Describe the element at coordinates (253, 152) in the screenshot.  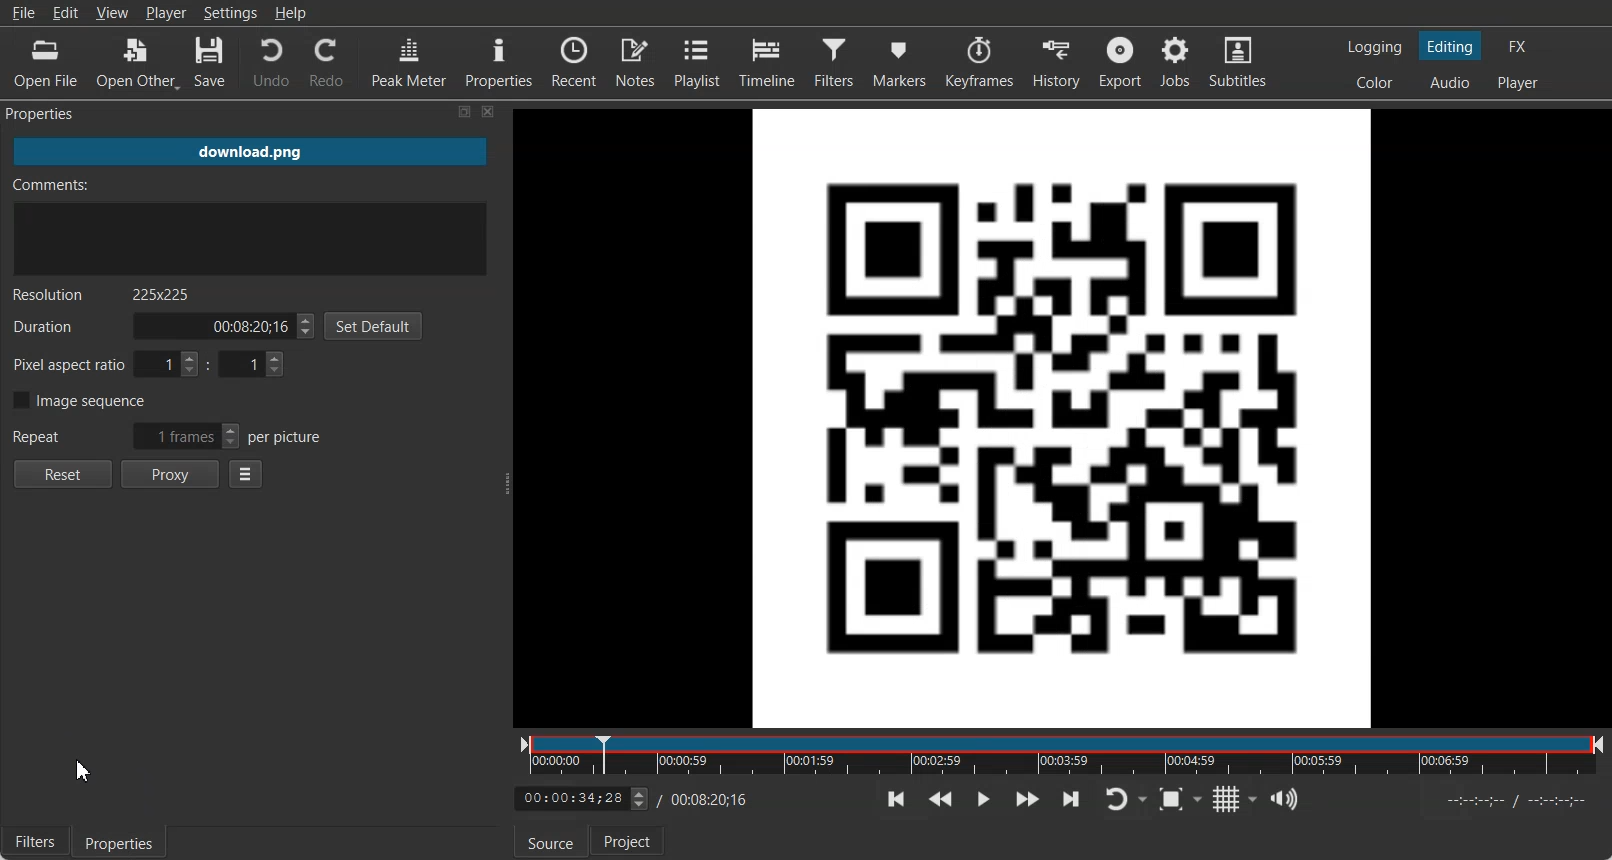
I see `File name` at that location.